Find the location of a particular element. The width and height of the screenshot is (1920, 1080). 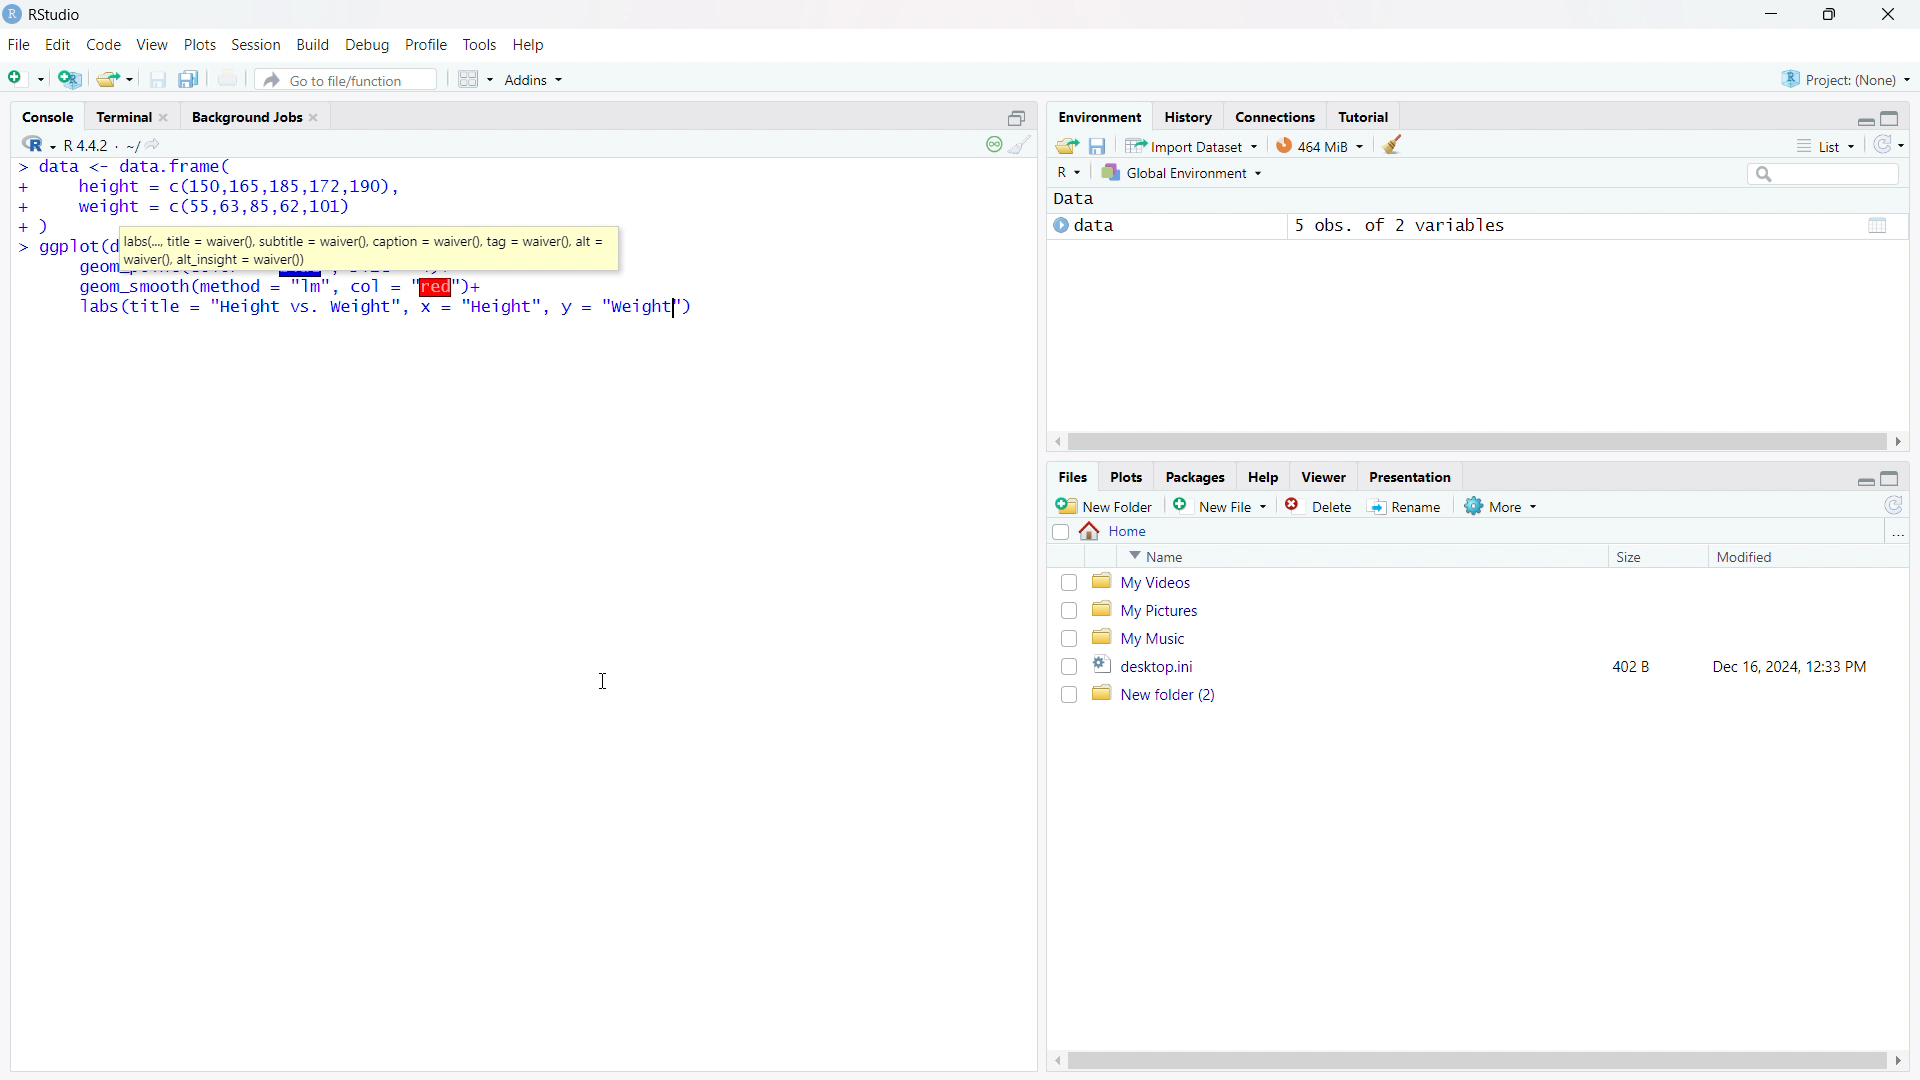

scroll left is located at coordinates (1058, 442).